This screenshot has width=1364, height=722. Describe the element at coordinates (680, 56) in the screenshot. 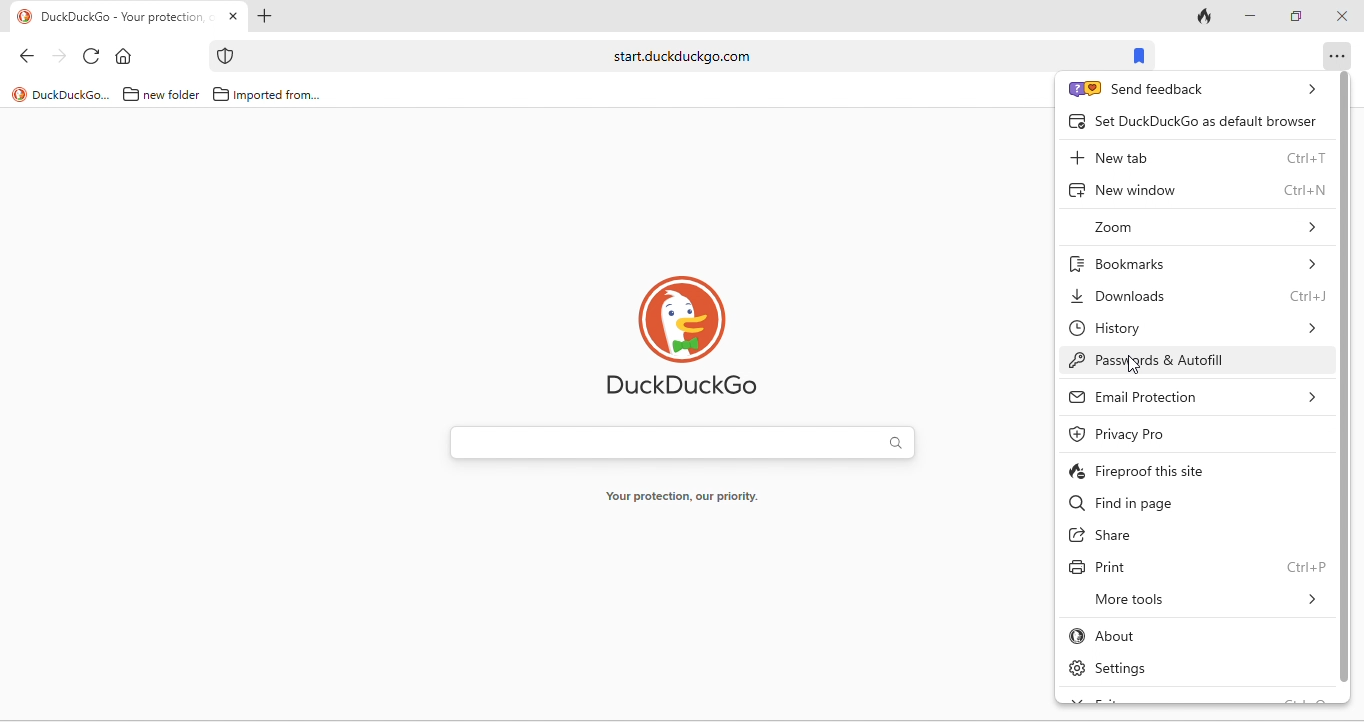

I see `start.duckduckgo.com` at that location.